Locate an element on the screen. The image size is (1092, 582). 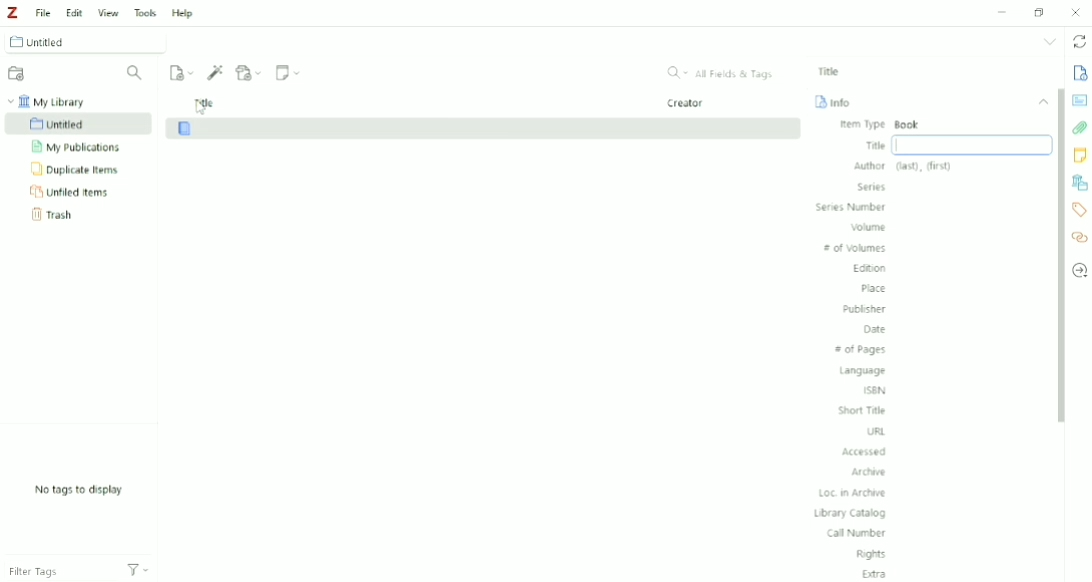
Loc. in Archive is located at coordinates (853, 493).